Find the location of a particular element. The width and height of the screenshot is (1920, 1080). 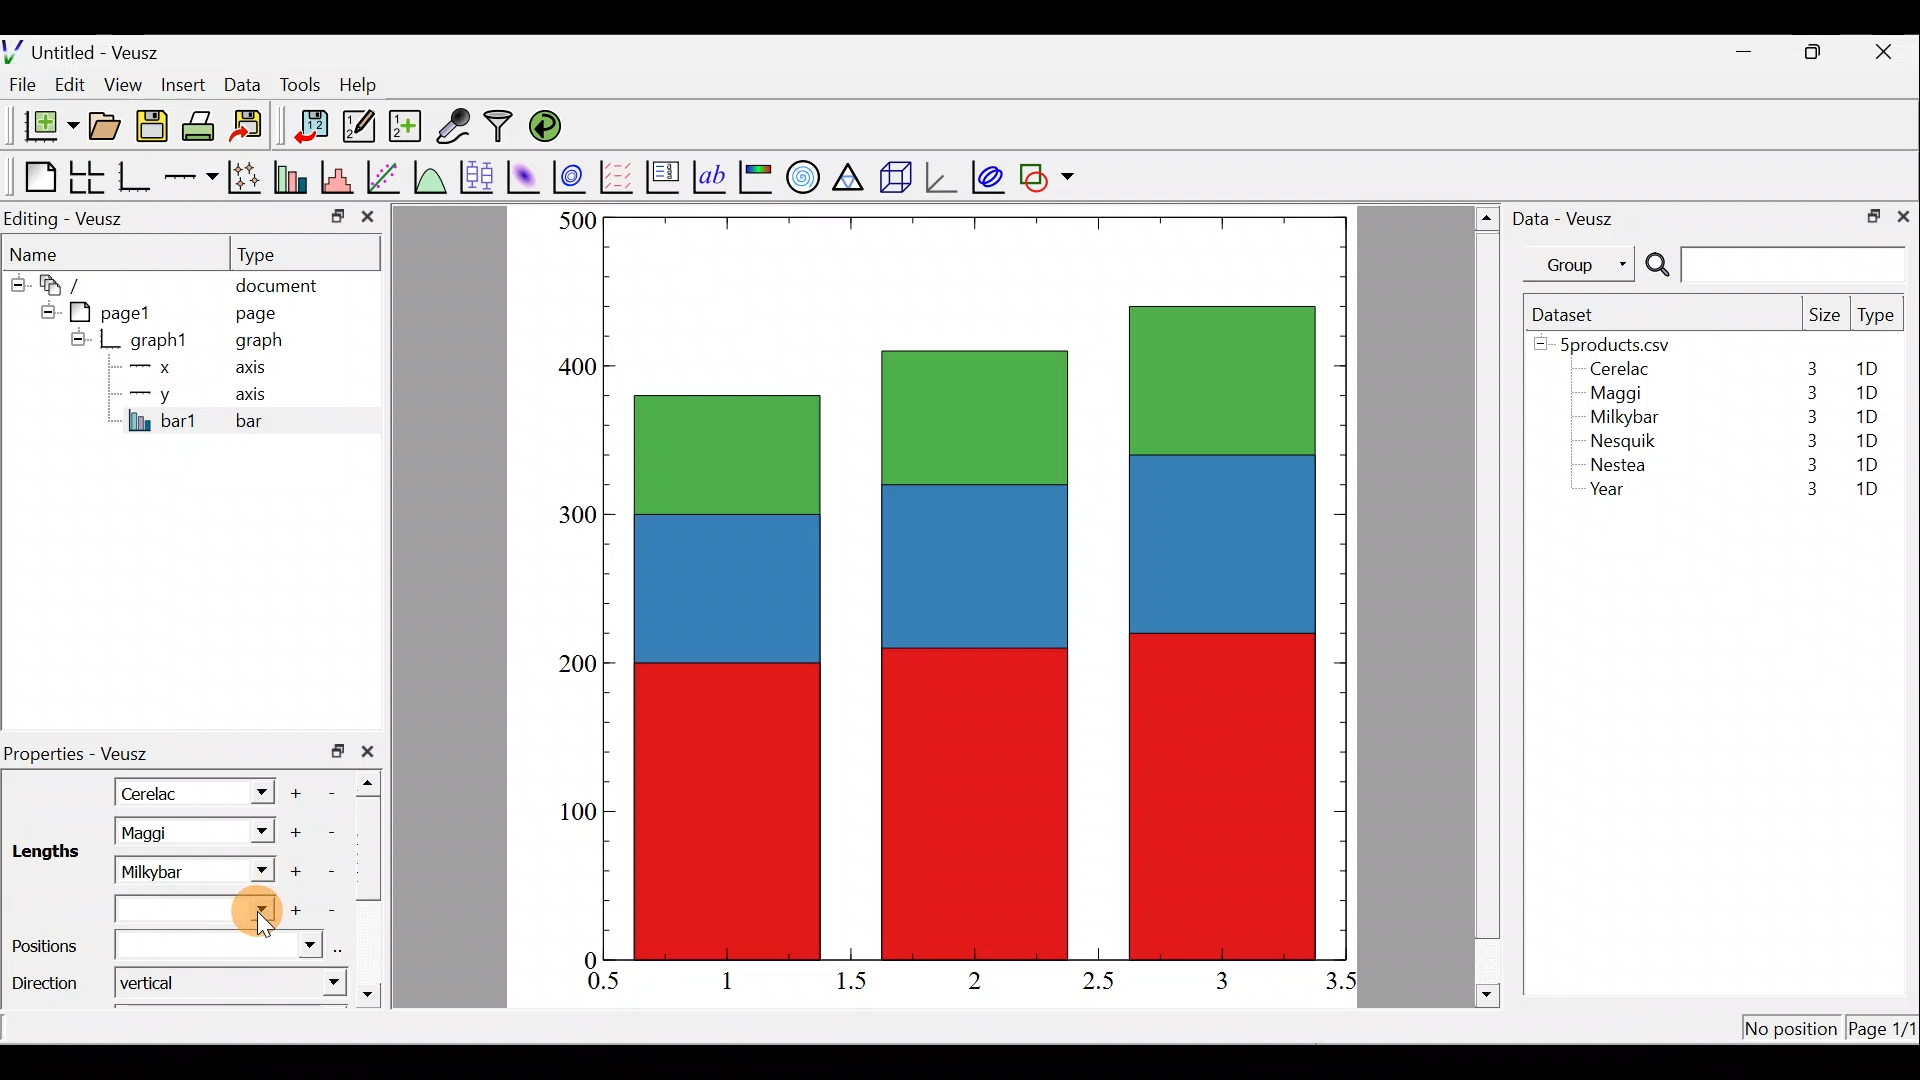

plot covariance ellipses is located at coordinates (990, 175).